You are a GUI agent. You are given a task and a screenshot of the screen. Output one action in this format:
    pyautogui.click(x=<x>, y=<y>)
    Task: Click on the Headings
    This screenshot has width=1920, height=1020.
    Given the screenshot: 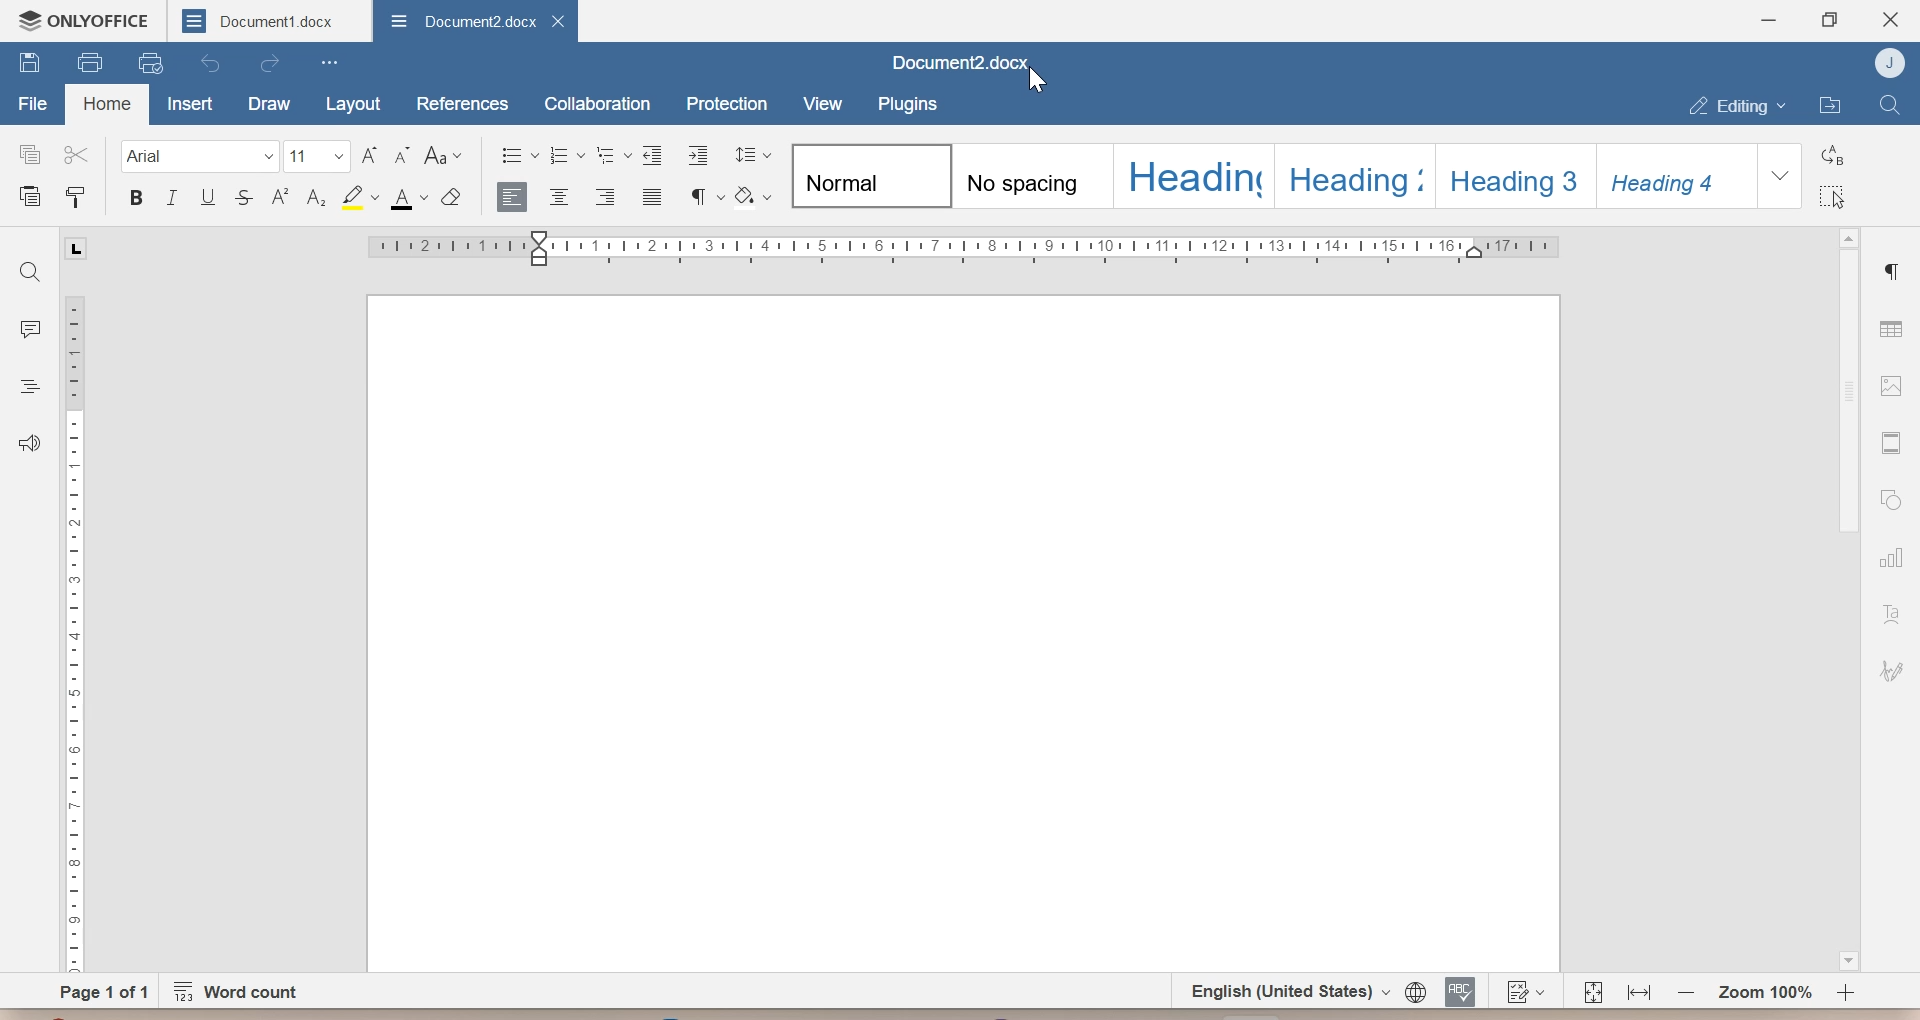 What is the action you would take?
    pyautogui.click(x=27, y=386)
    